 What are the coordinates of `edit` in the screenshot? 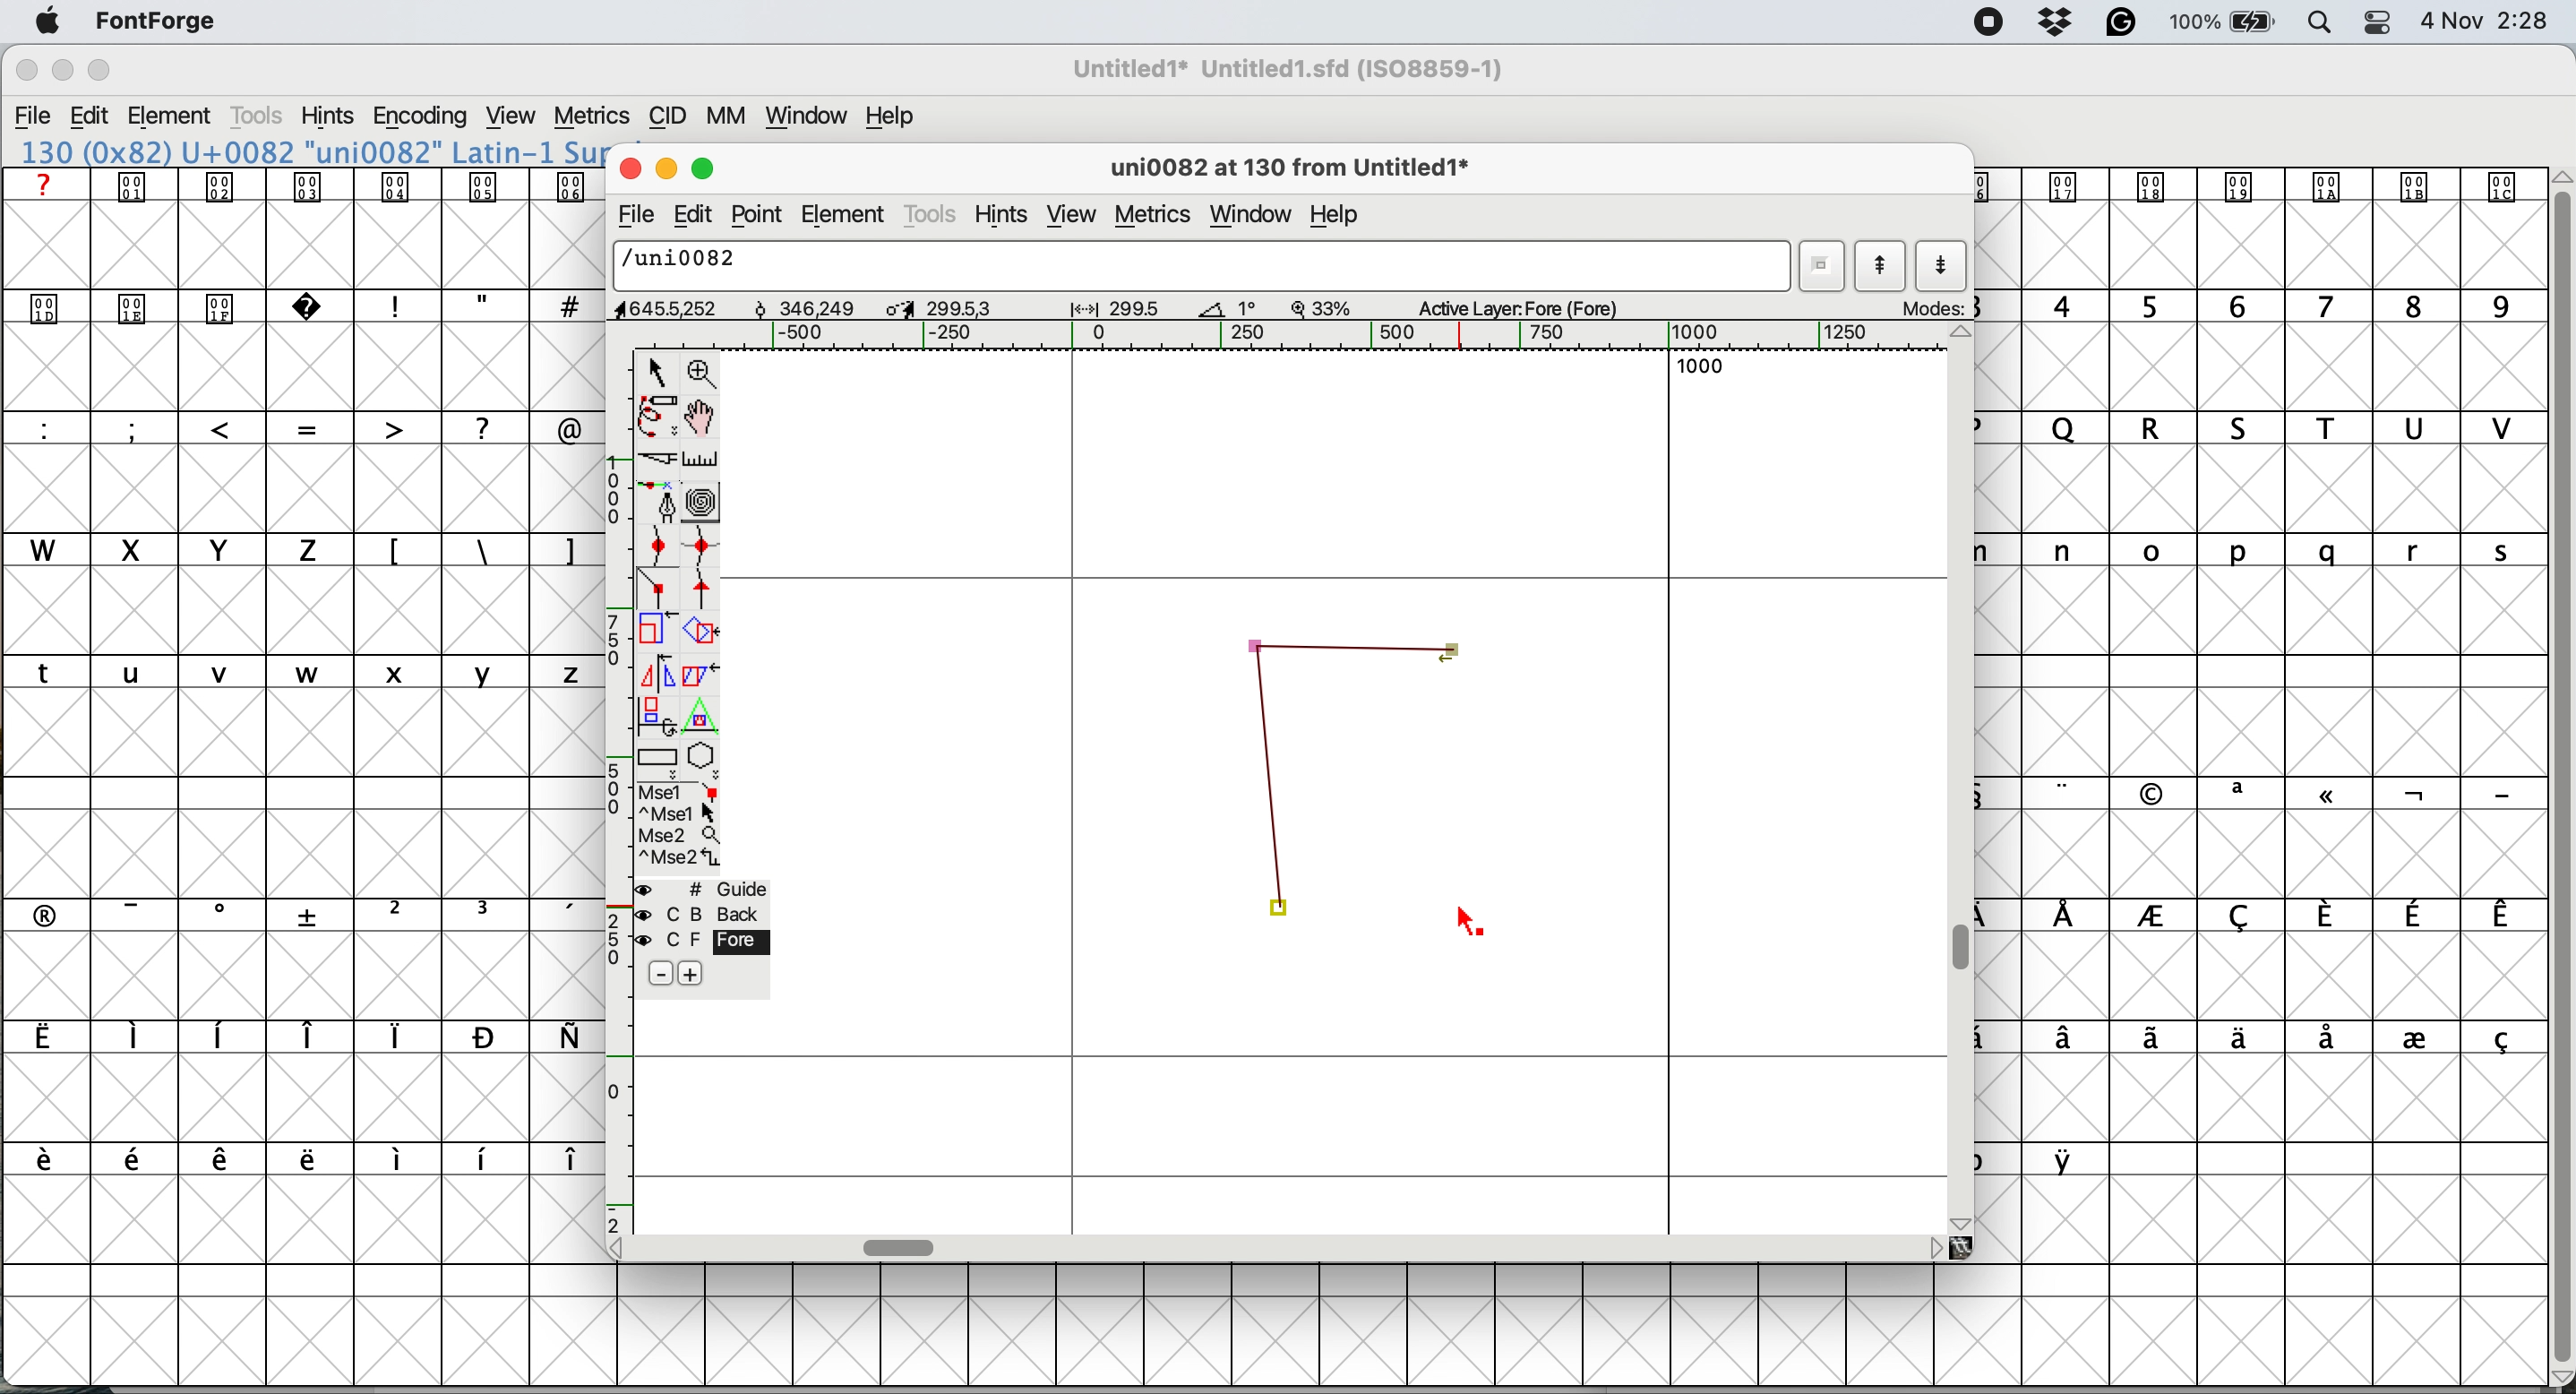 It's located at (689, 216).